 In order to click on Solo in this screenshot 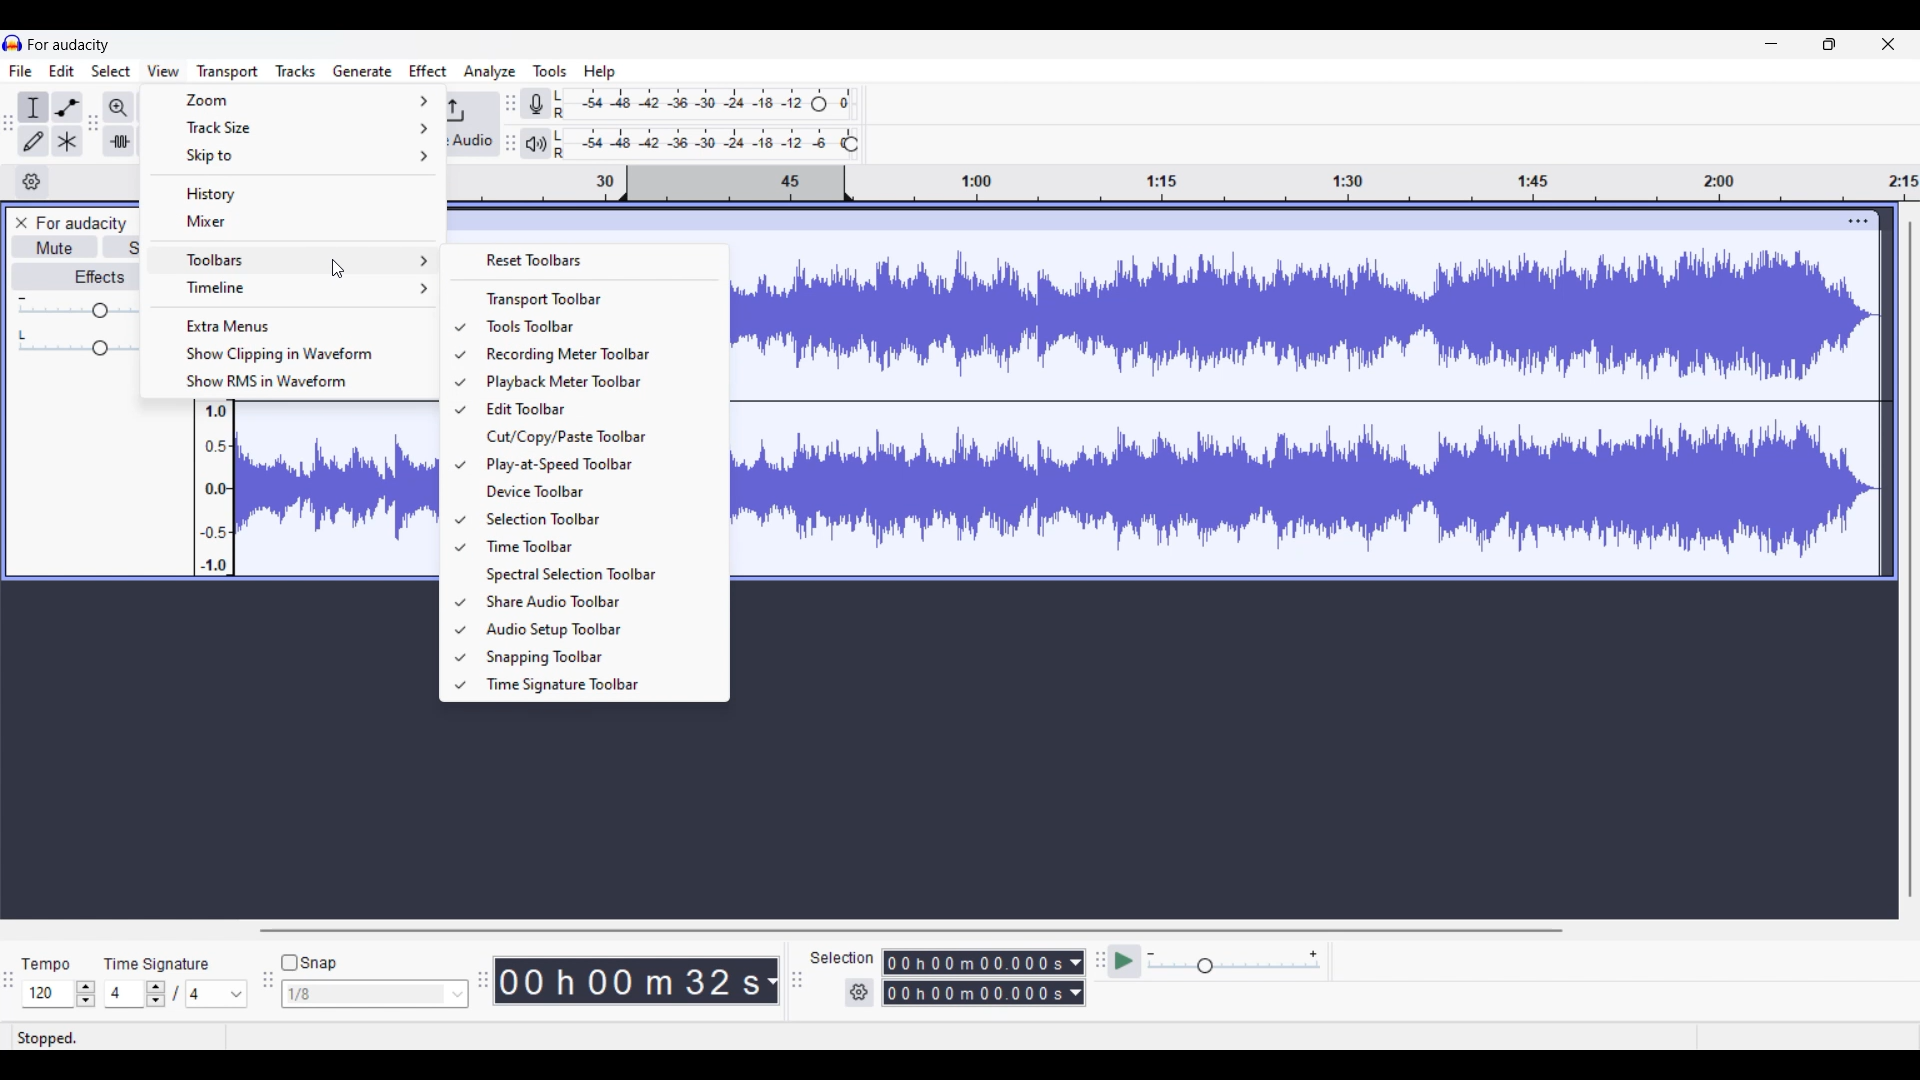, I will do `click(122, 246)`.